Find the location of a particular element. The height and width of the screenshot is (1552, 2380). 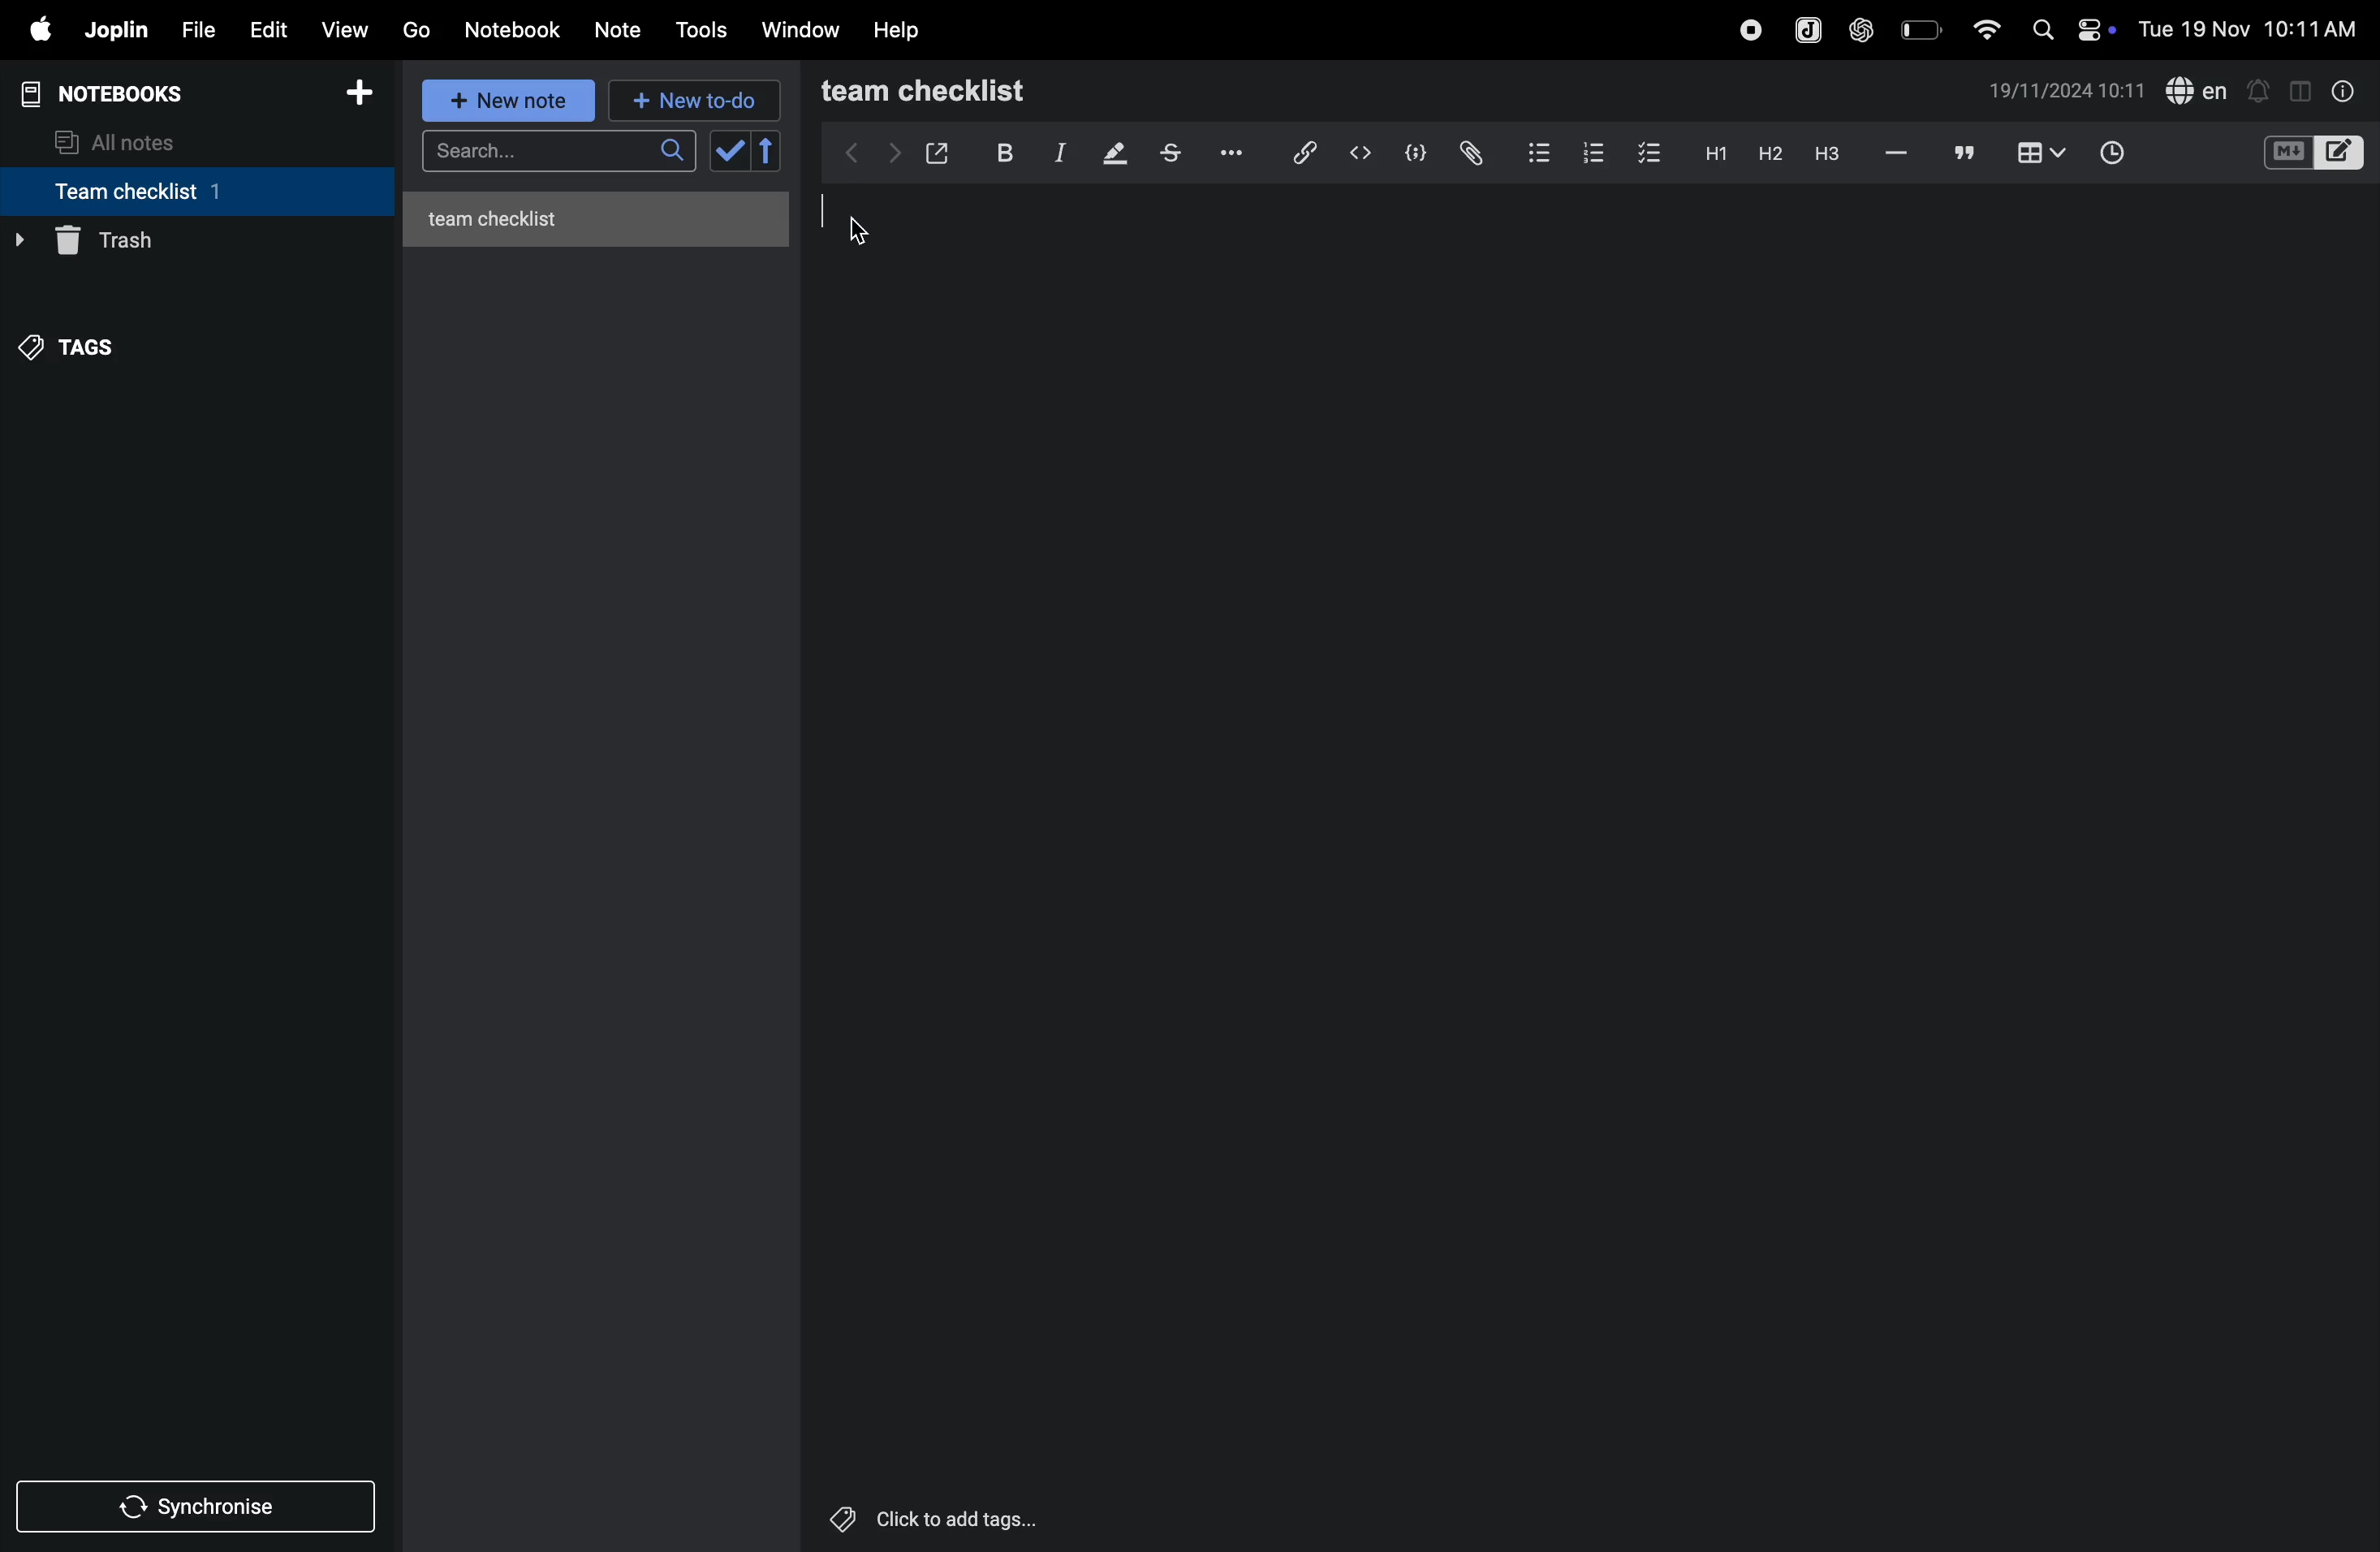

heading 2 is located at coordinates (1765, 153).